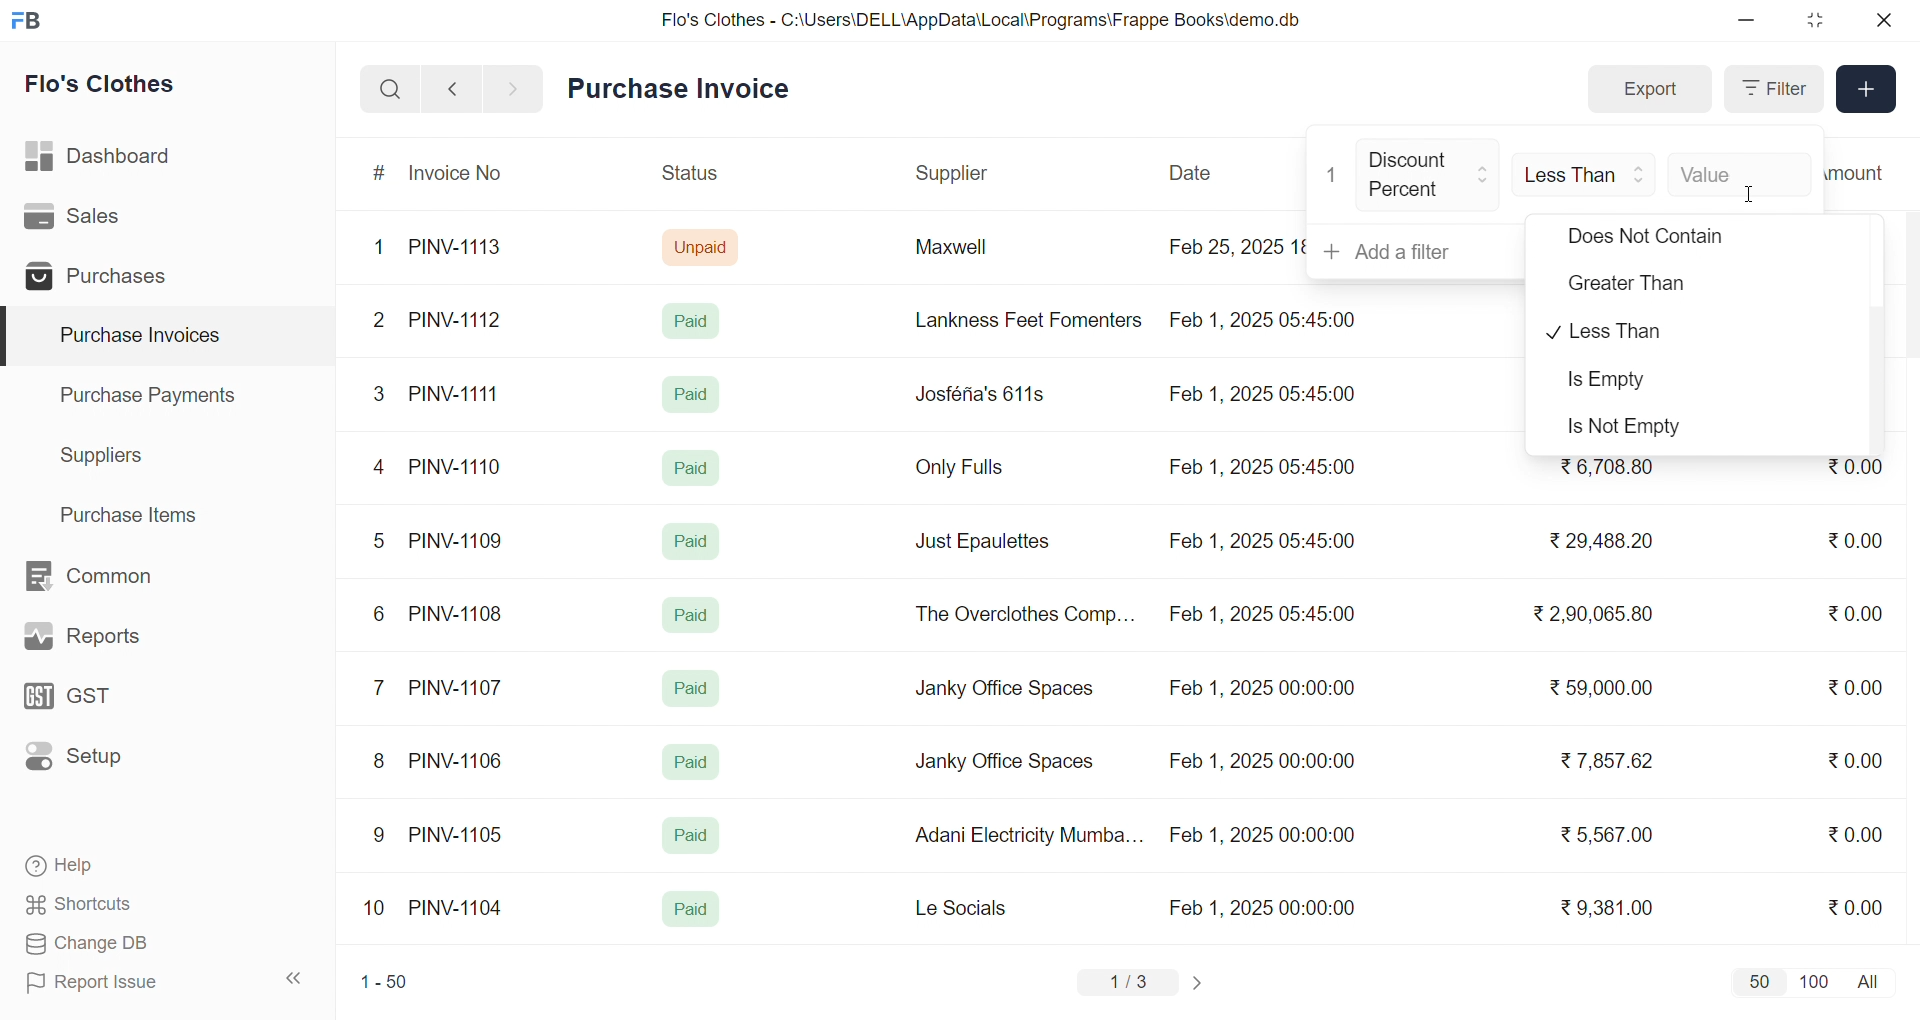  What do you see at coordinates (31, 22) in the screenshot?
I see `logo` at bounding box center [31, 22].